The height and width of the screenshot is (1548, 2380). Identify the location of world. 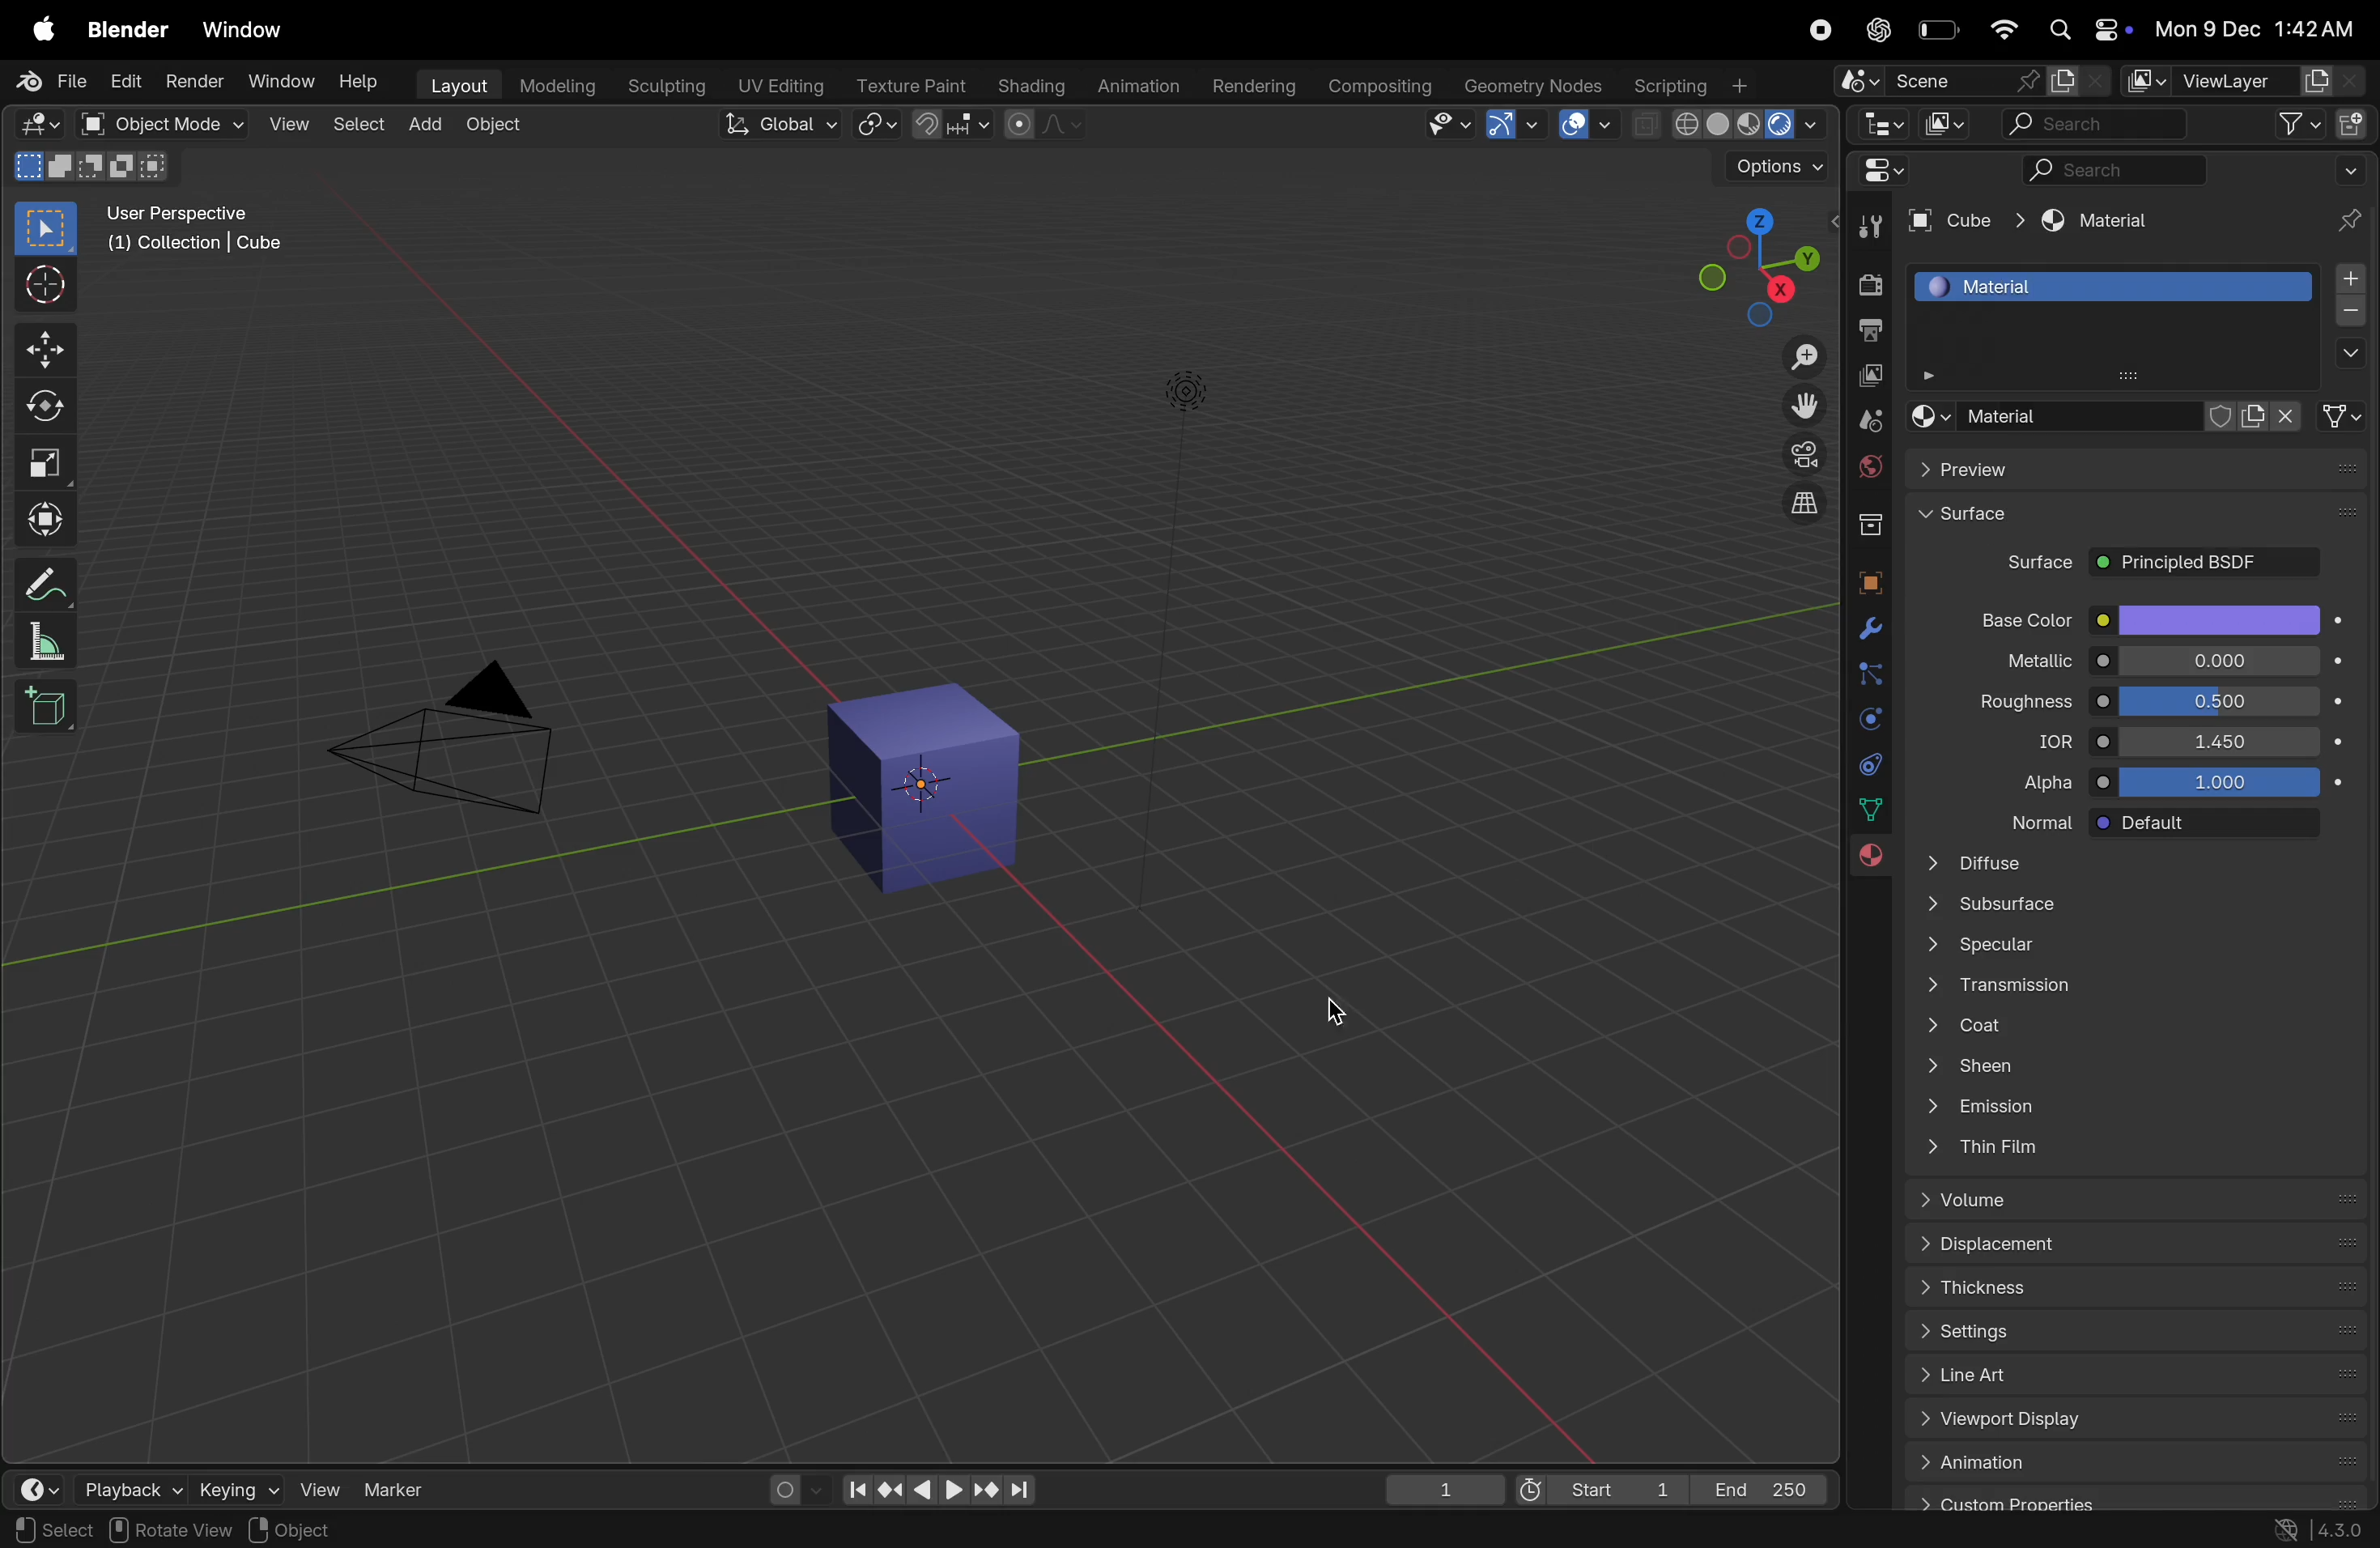
(1867, 466).